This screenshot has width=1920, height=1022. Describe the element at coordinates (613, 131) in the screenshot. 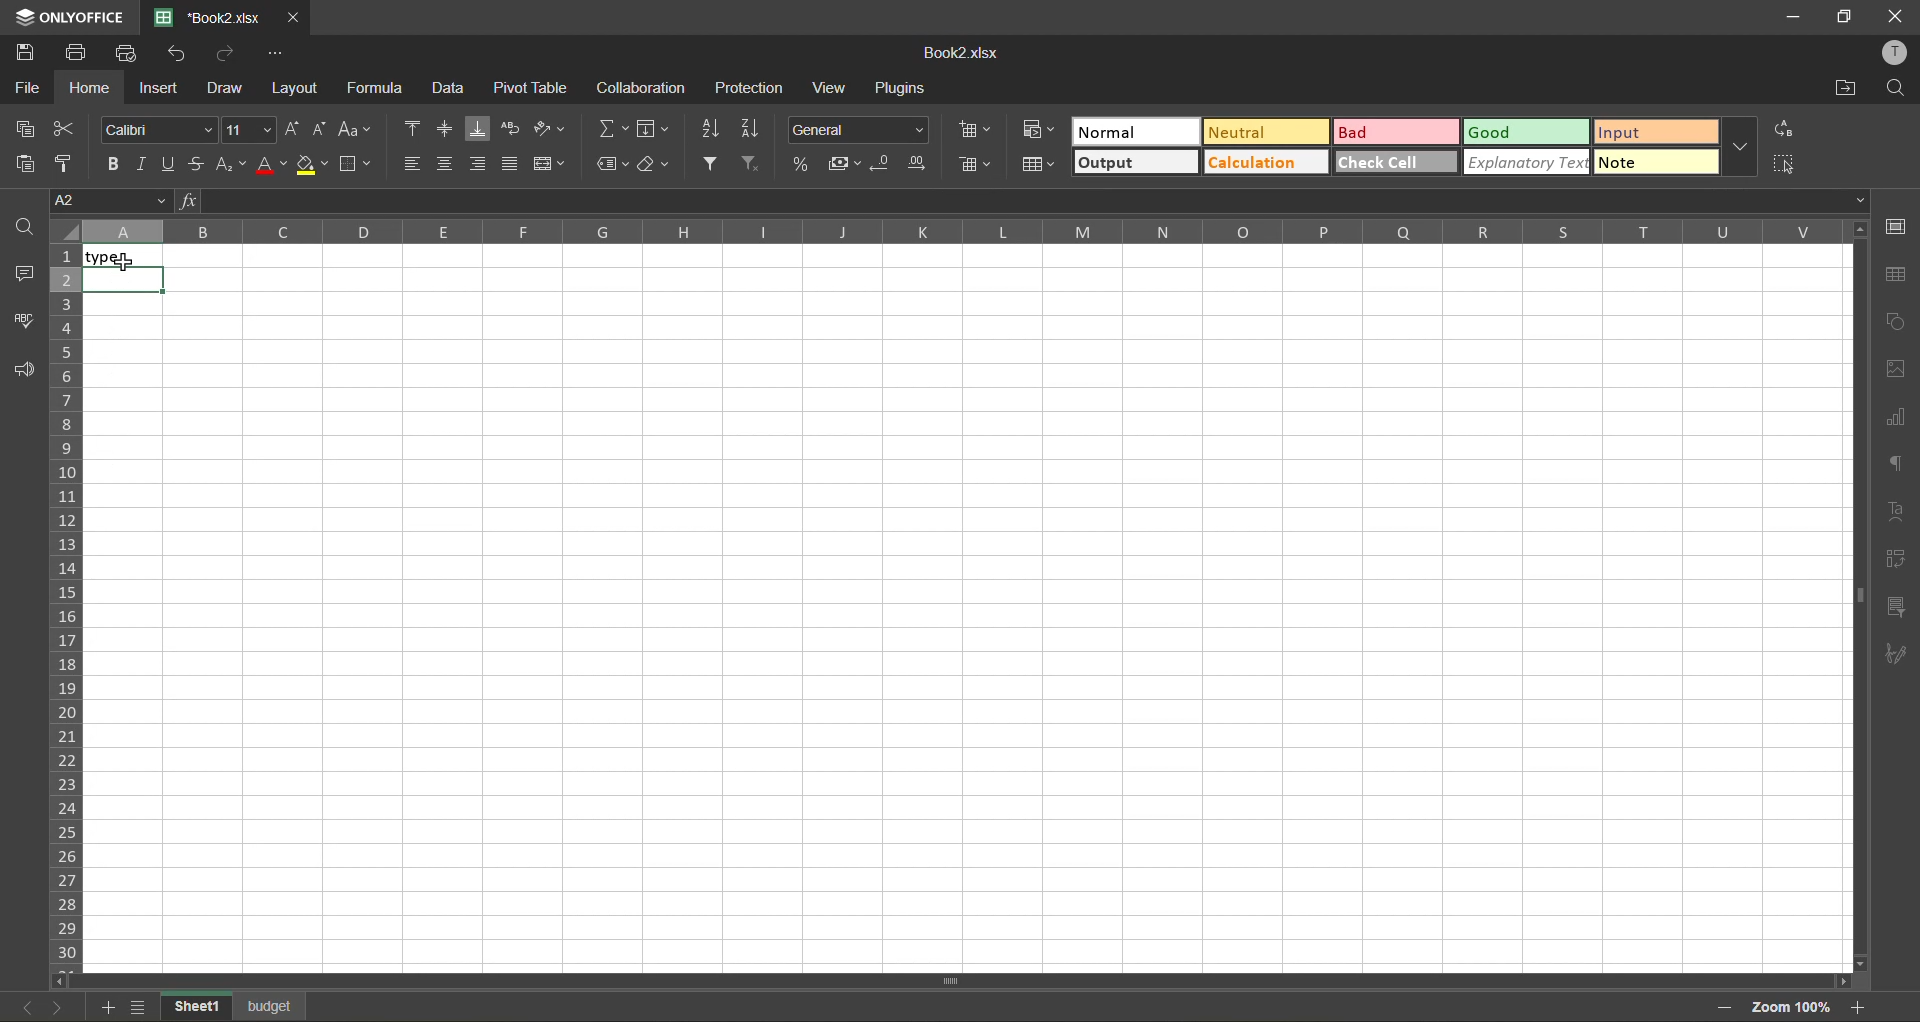

I see `summation` at that location.